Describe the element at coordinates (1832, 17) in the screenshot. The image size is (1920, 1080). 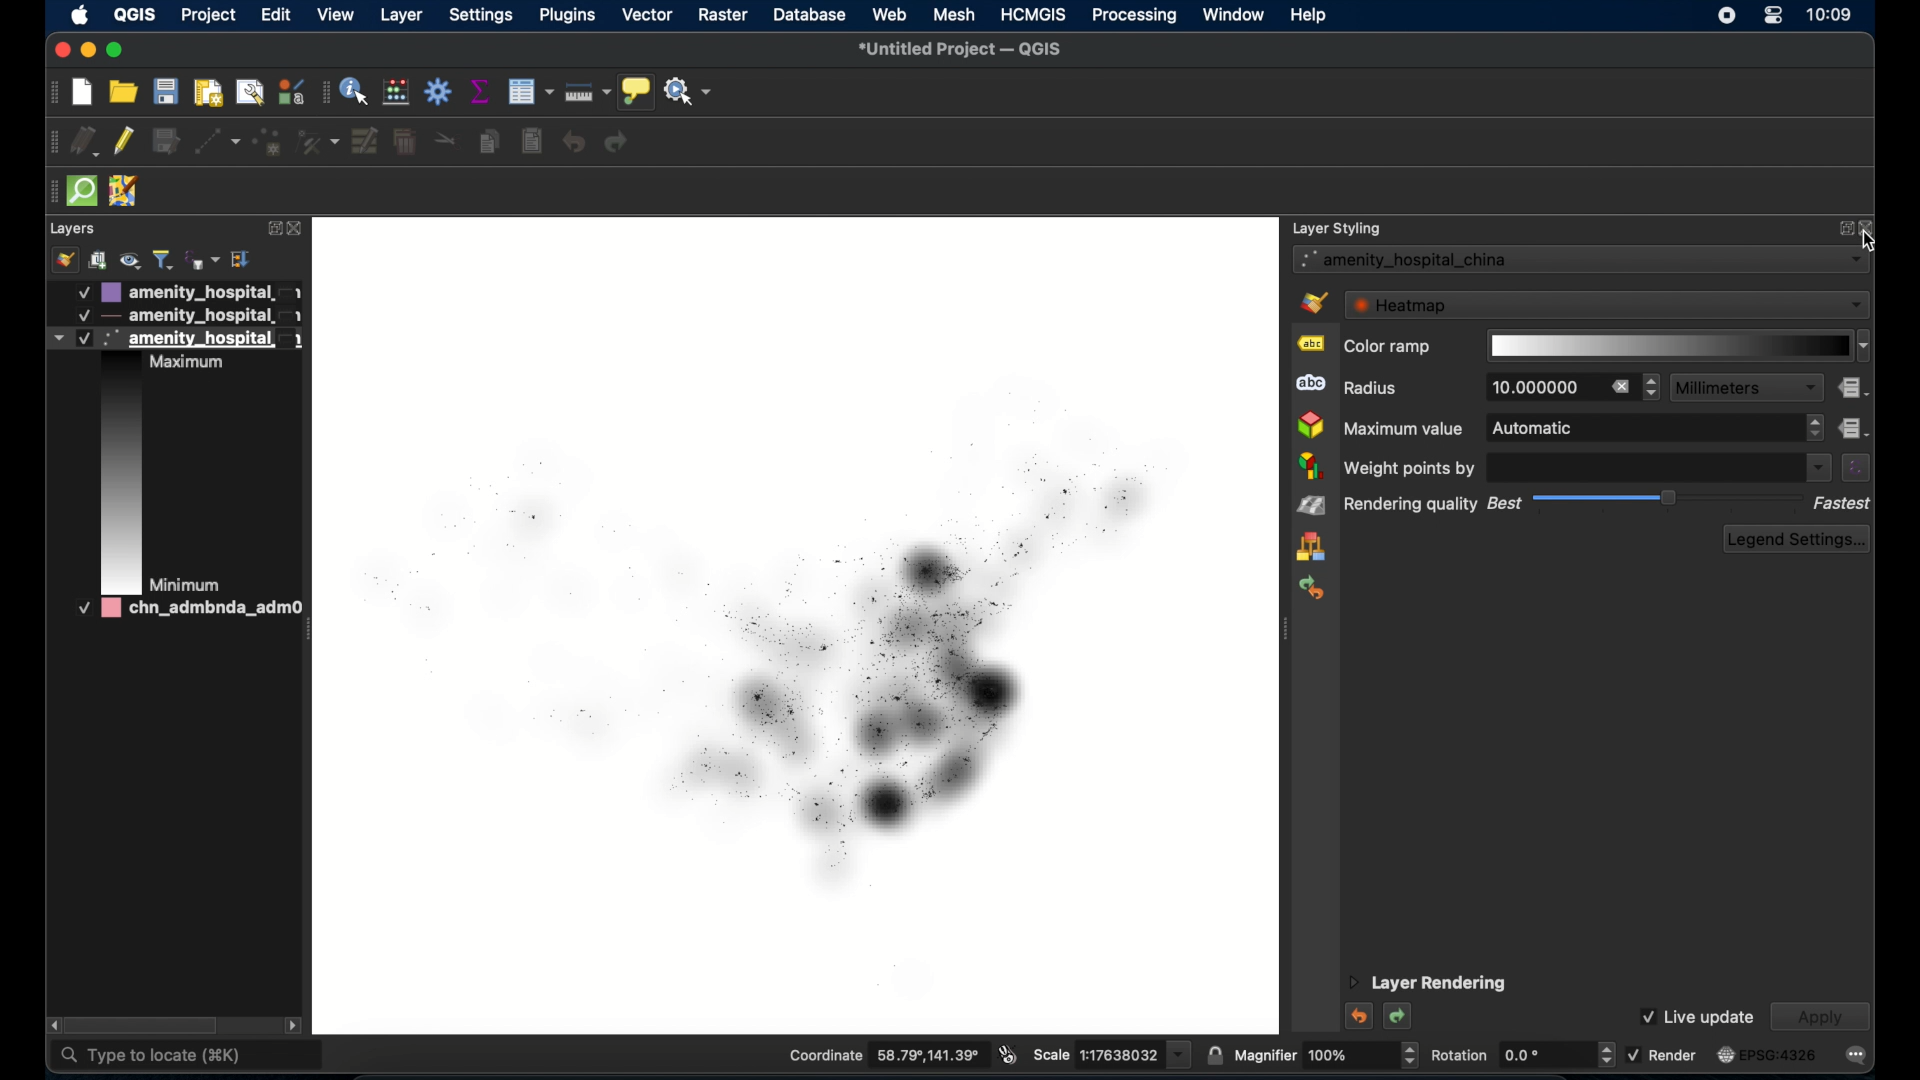
I see `time` at that location.